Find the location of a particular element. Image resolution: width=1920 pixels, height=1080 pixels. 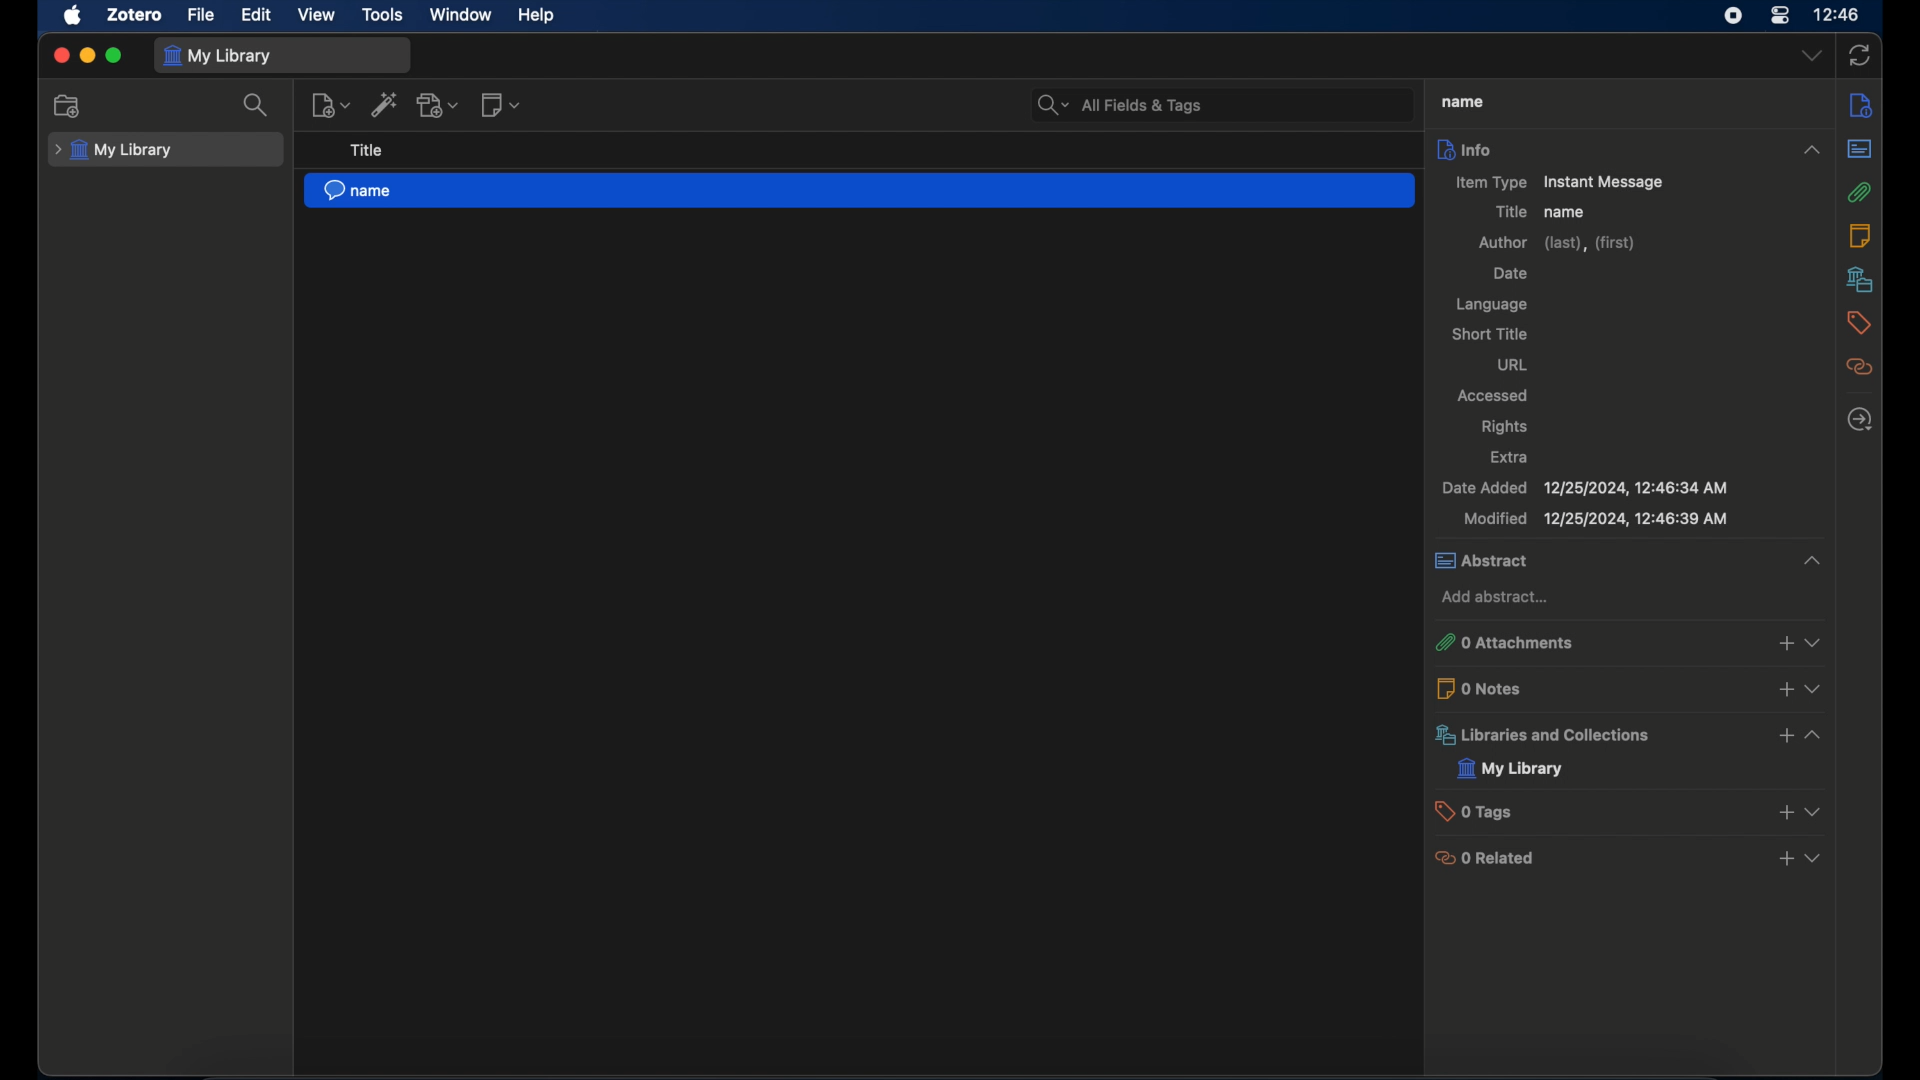

tags is located at coordinates (1859, 323).